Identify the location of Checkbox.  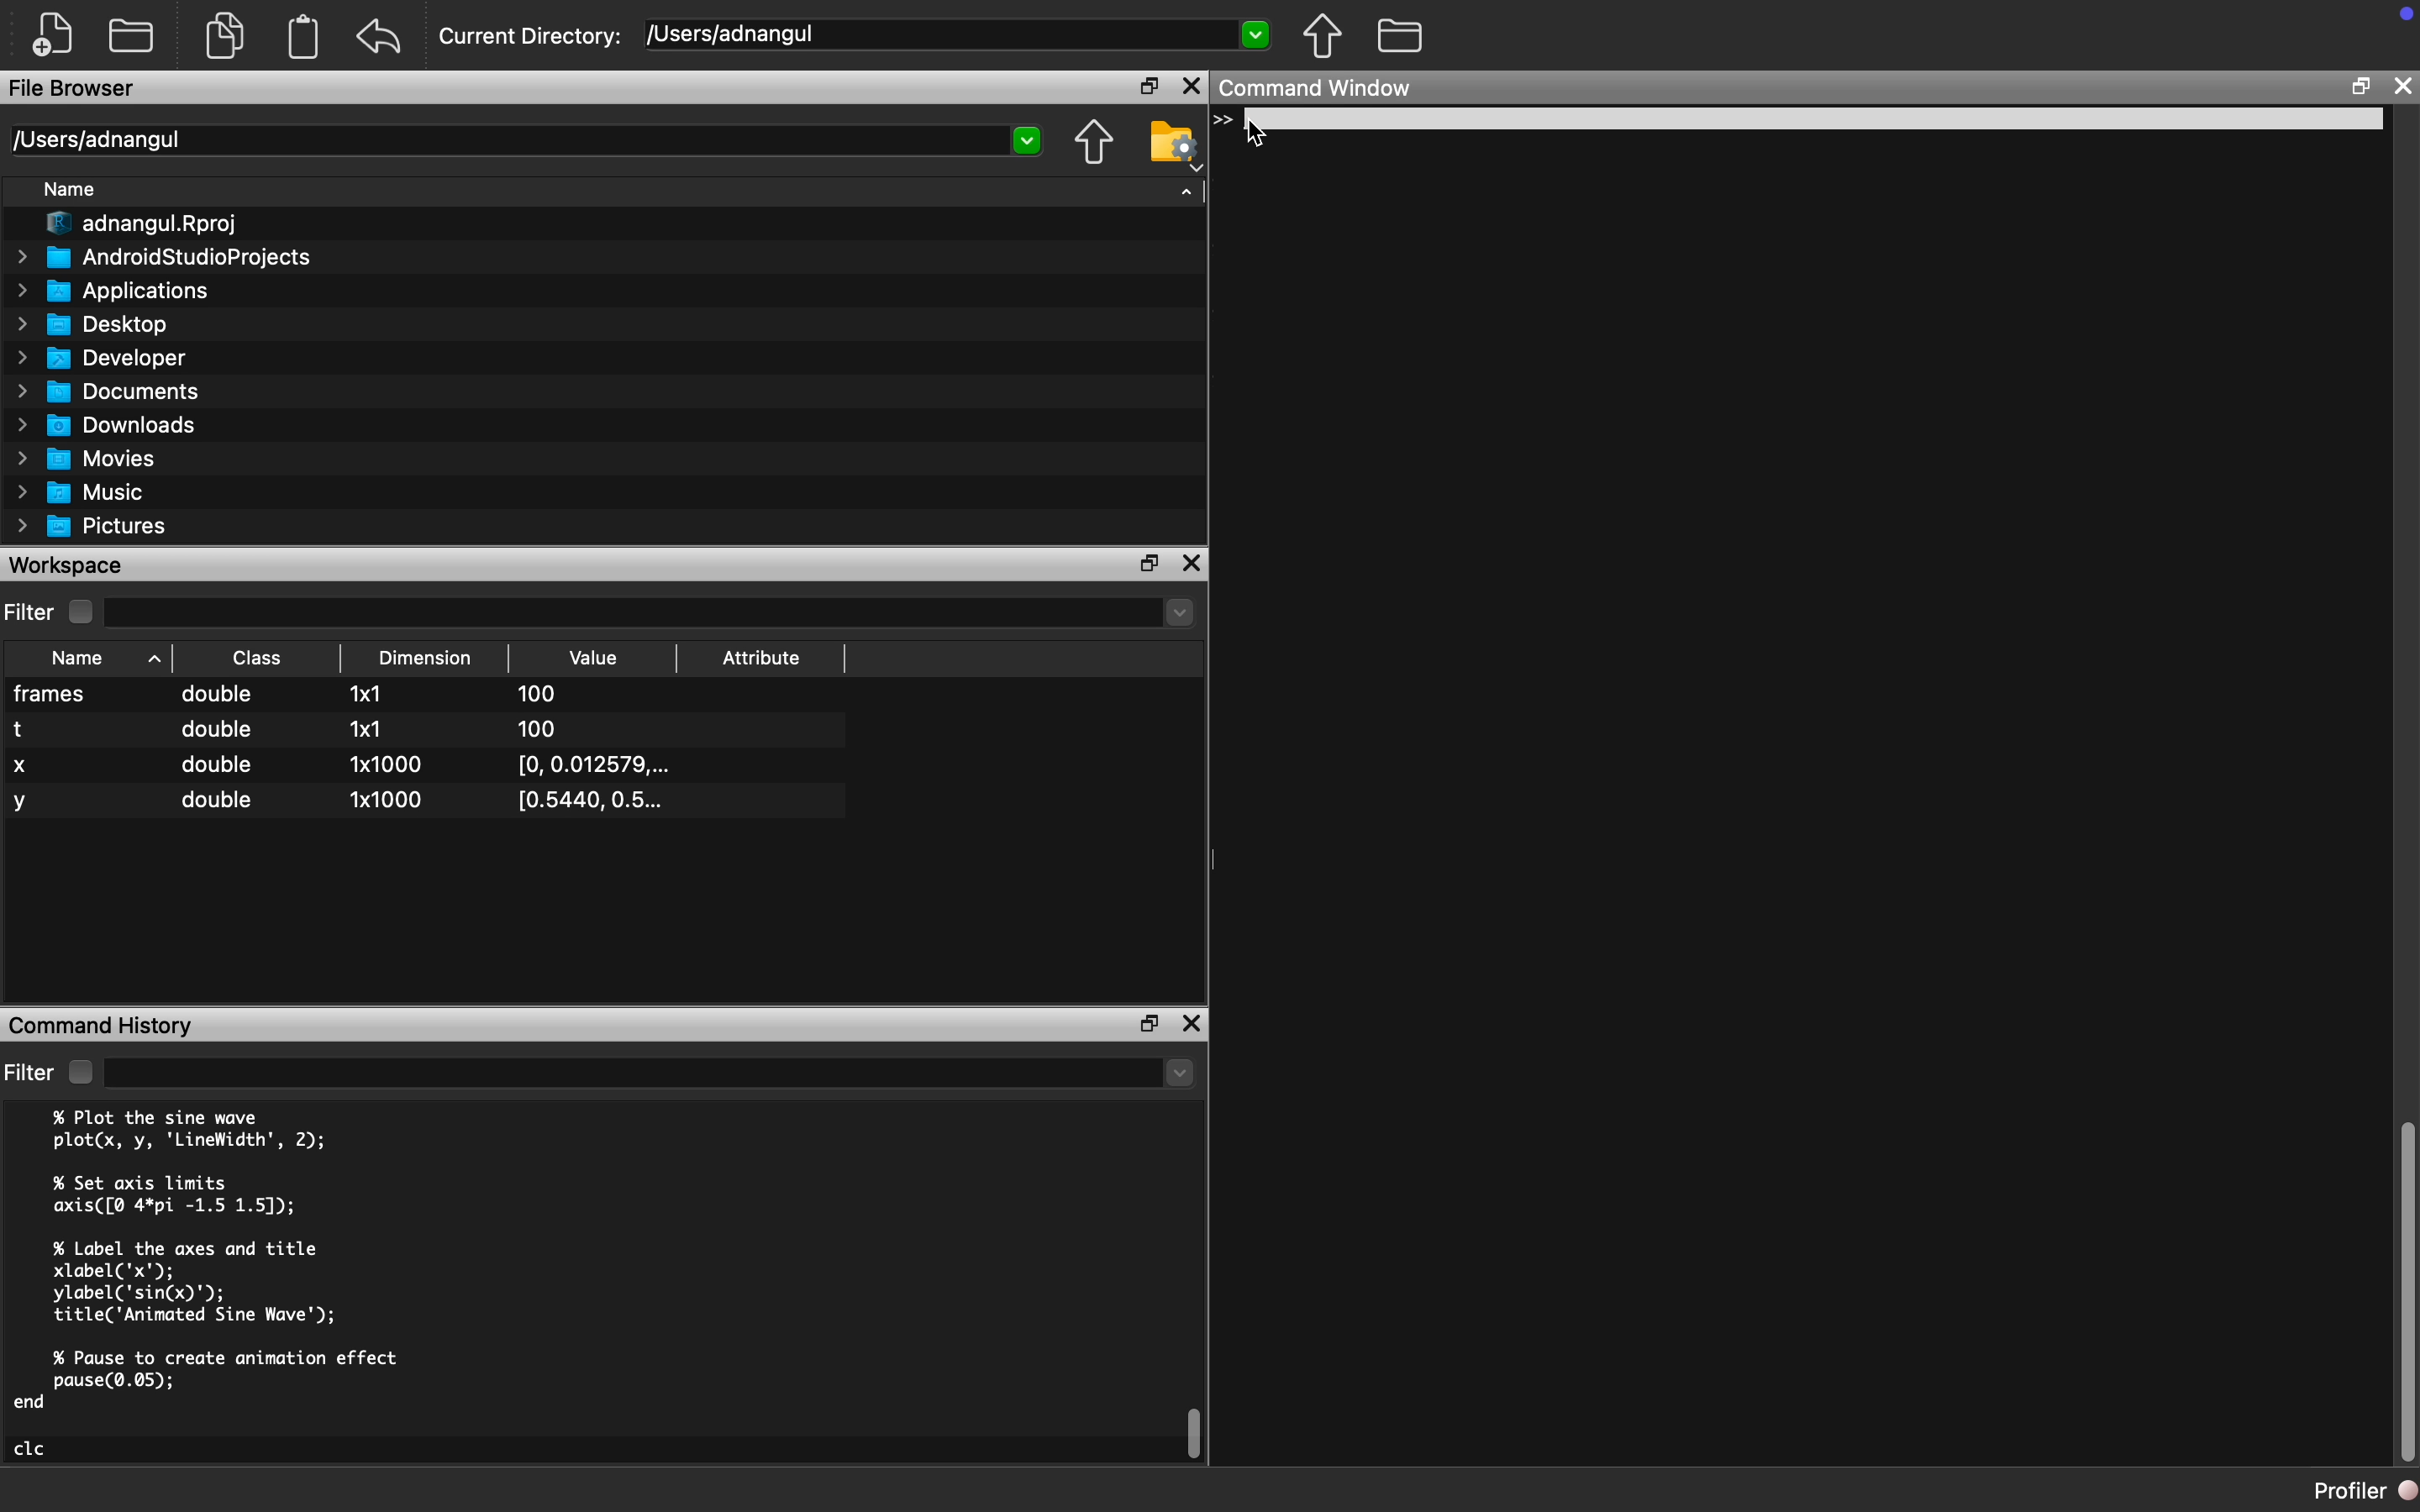
(78, 1072).